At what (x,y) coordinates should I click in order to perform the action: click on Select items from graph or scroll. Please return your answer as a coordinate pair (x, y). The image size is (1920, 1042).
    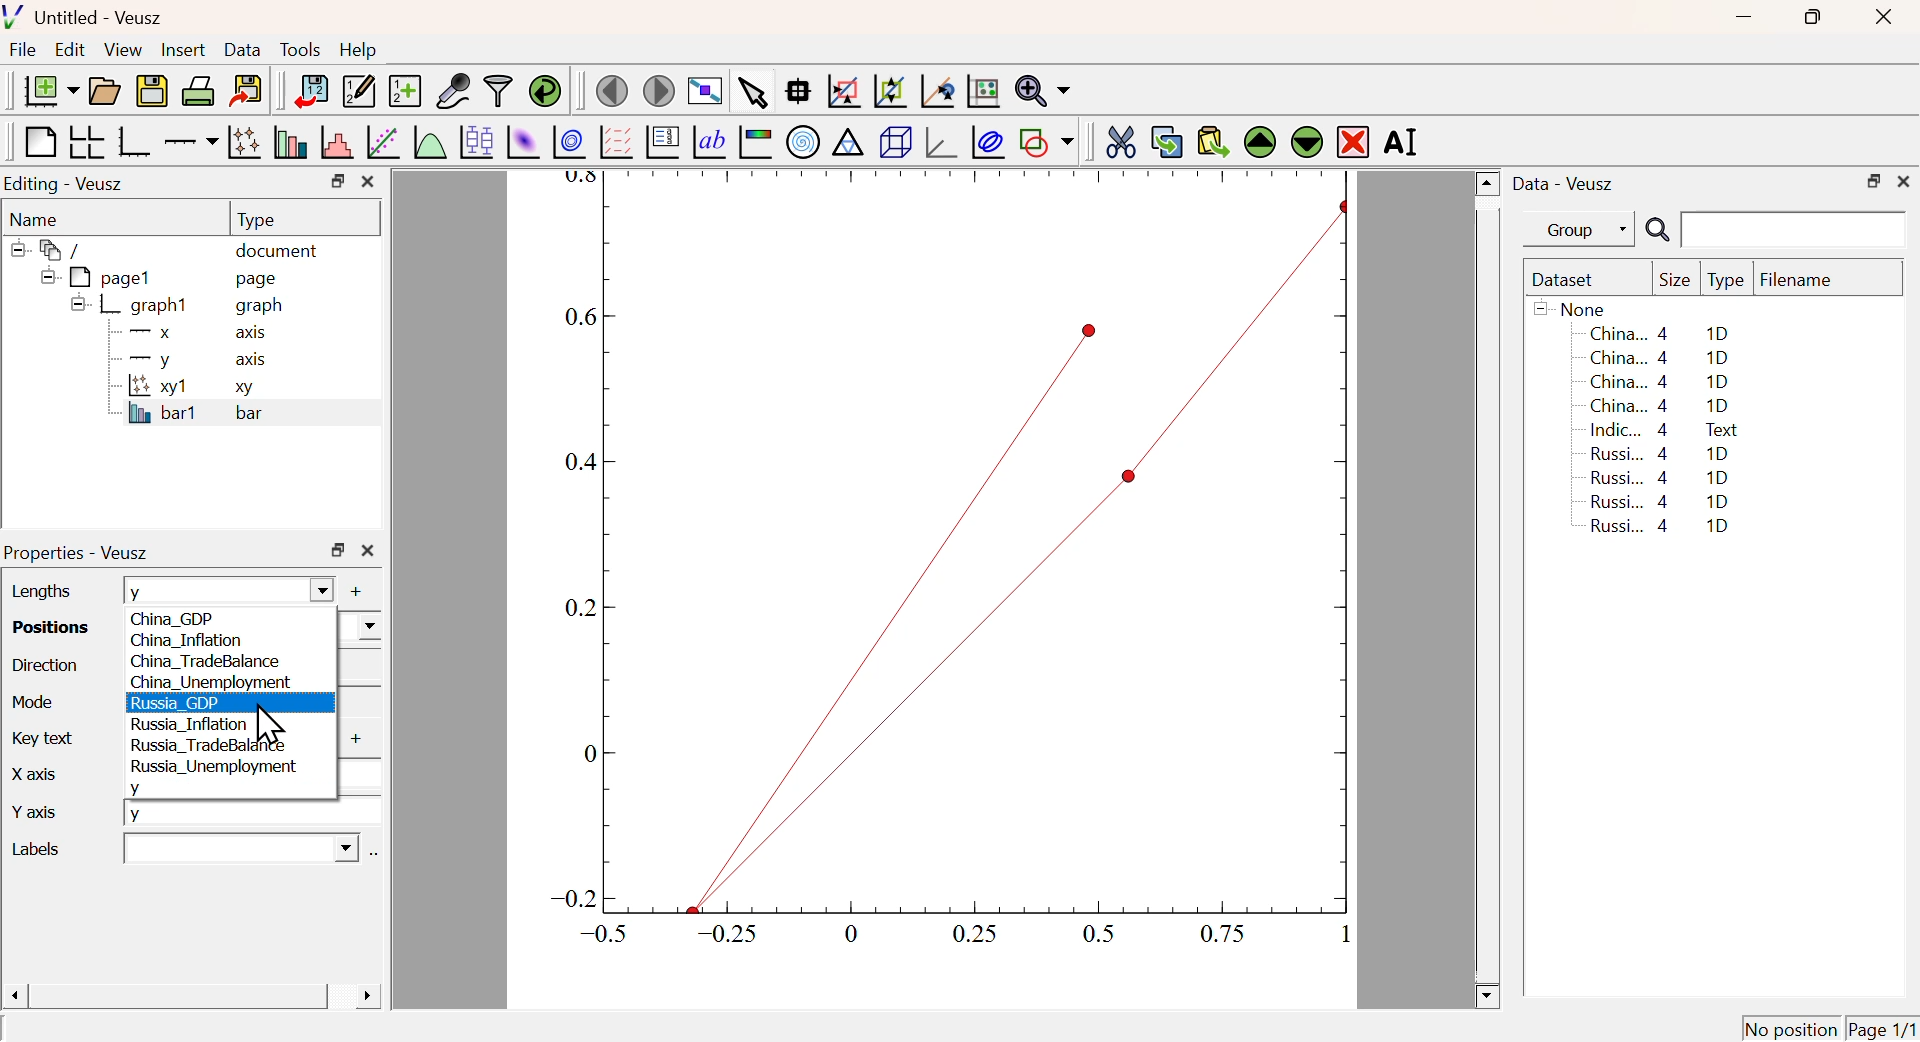
    Looking at the image, I should click on (751, 96).